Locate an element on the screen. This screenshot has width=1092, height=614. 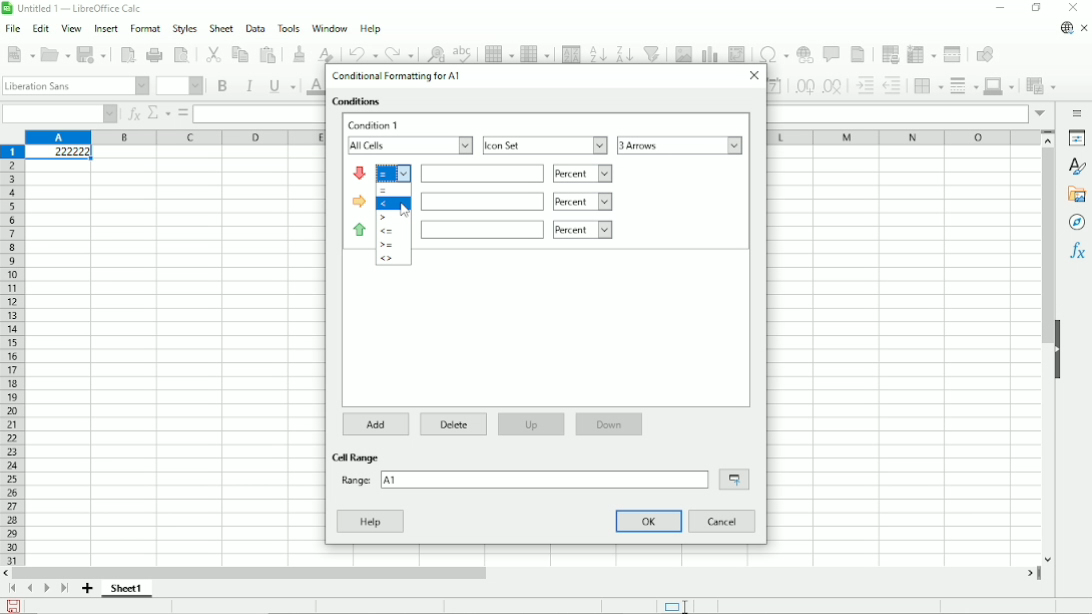
<> is located at coordinates (387, 258).